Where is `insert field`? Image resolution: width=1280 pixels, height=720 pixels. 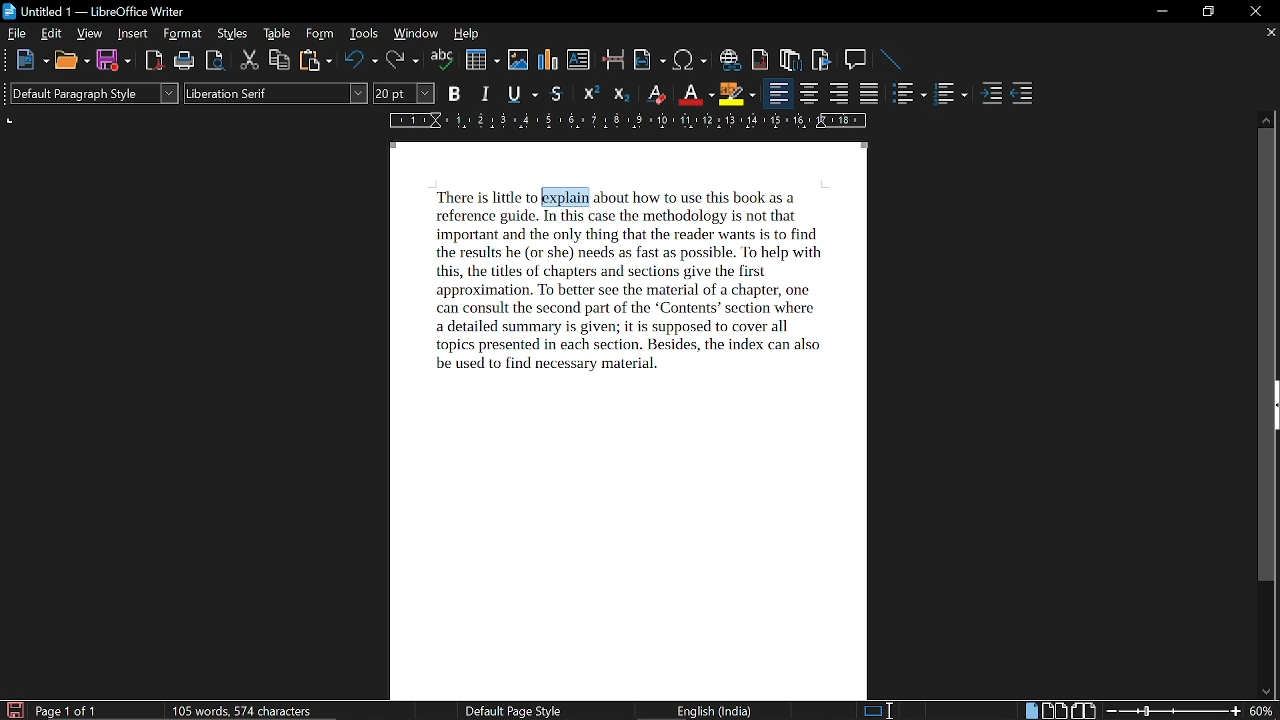
insert field is located at coordinates (650, 61).